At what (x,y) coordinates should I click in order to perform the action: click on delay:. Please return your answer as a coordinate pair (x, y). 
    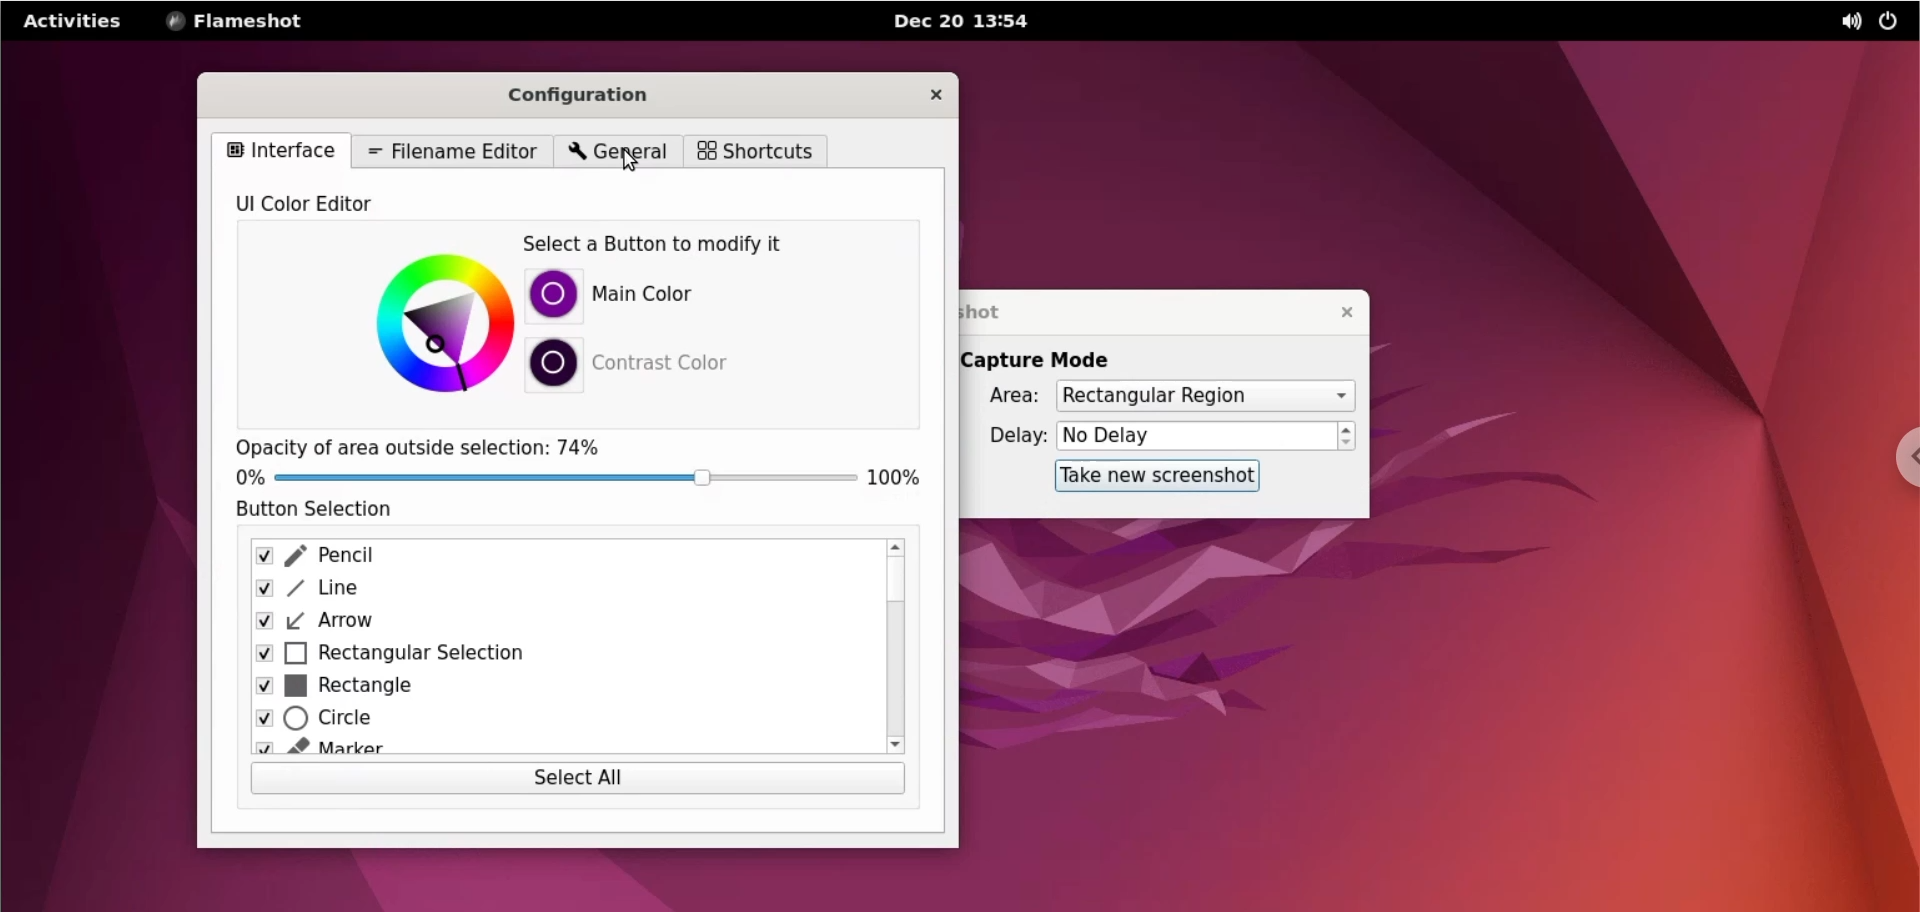
    Looking at the image, I should click on (1007, 435).